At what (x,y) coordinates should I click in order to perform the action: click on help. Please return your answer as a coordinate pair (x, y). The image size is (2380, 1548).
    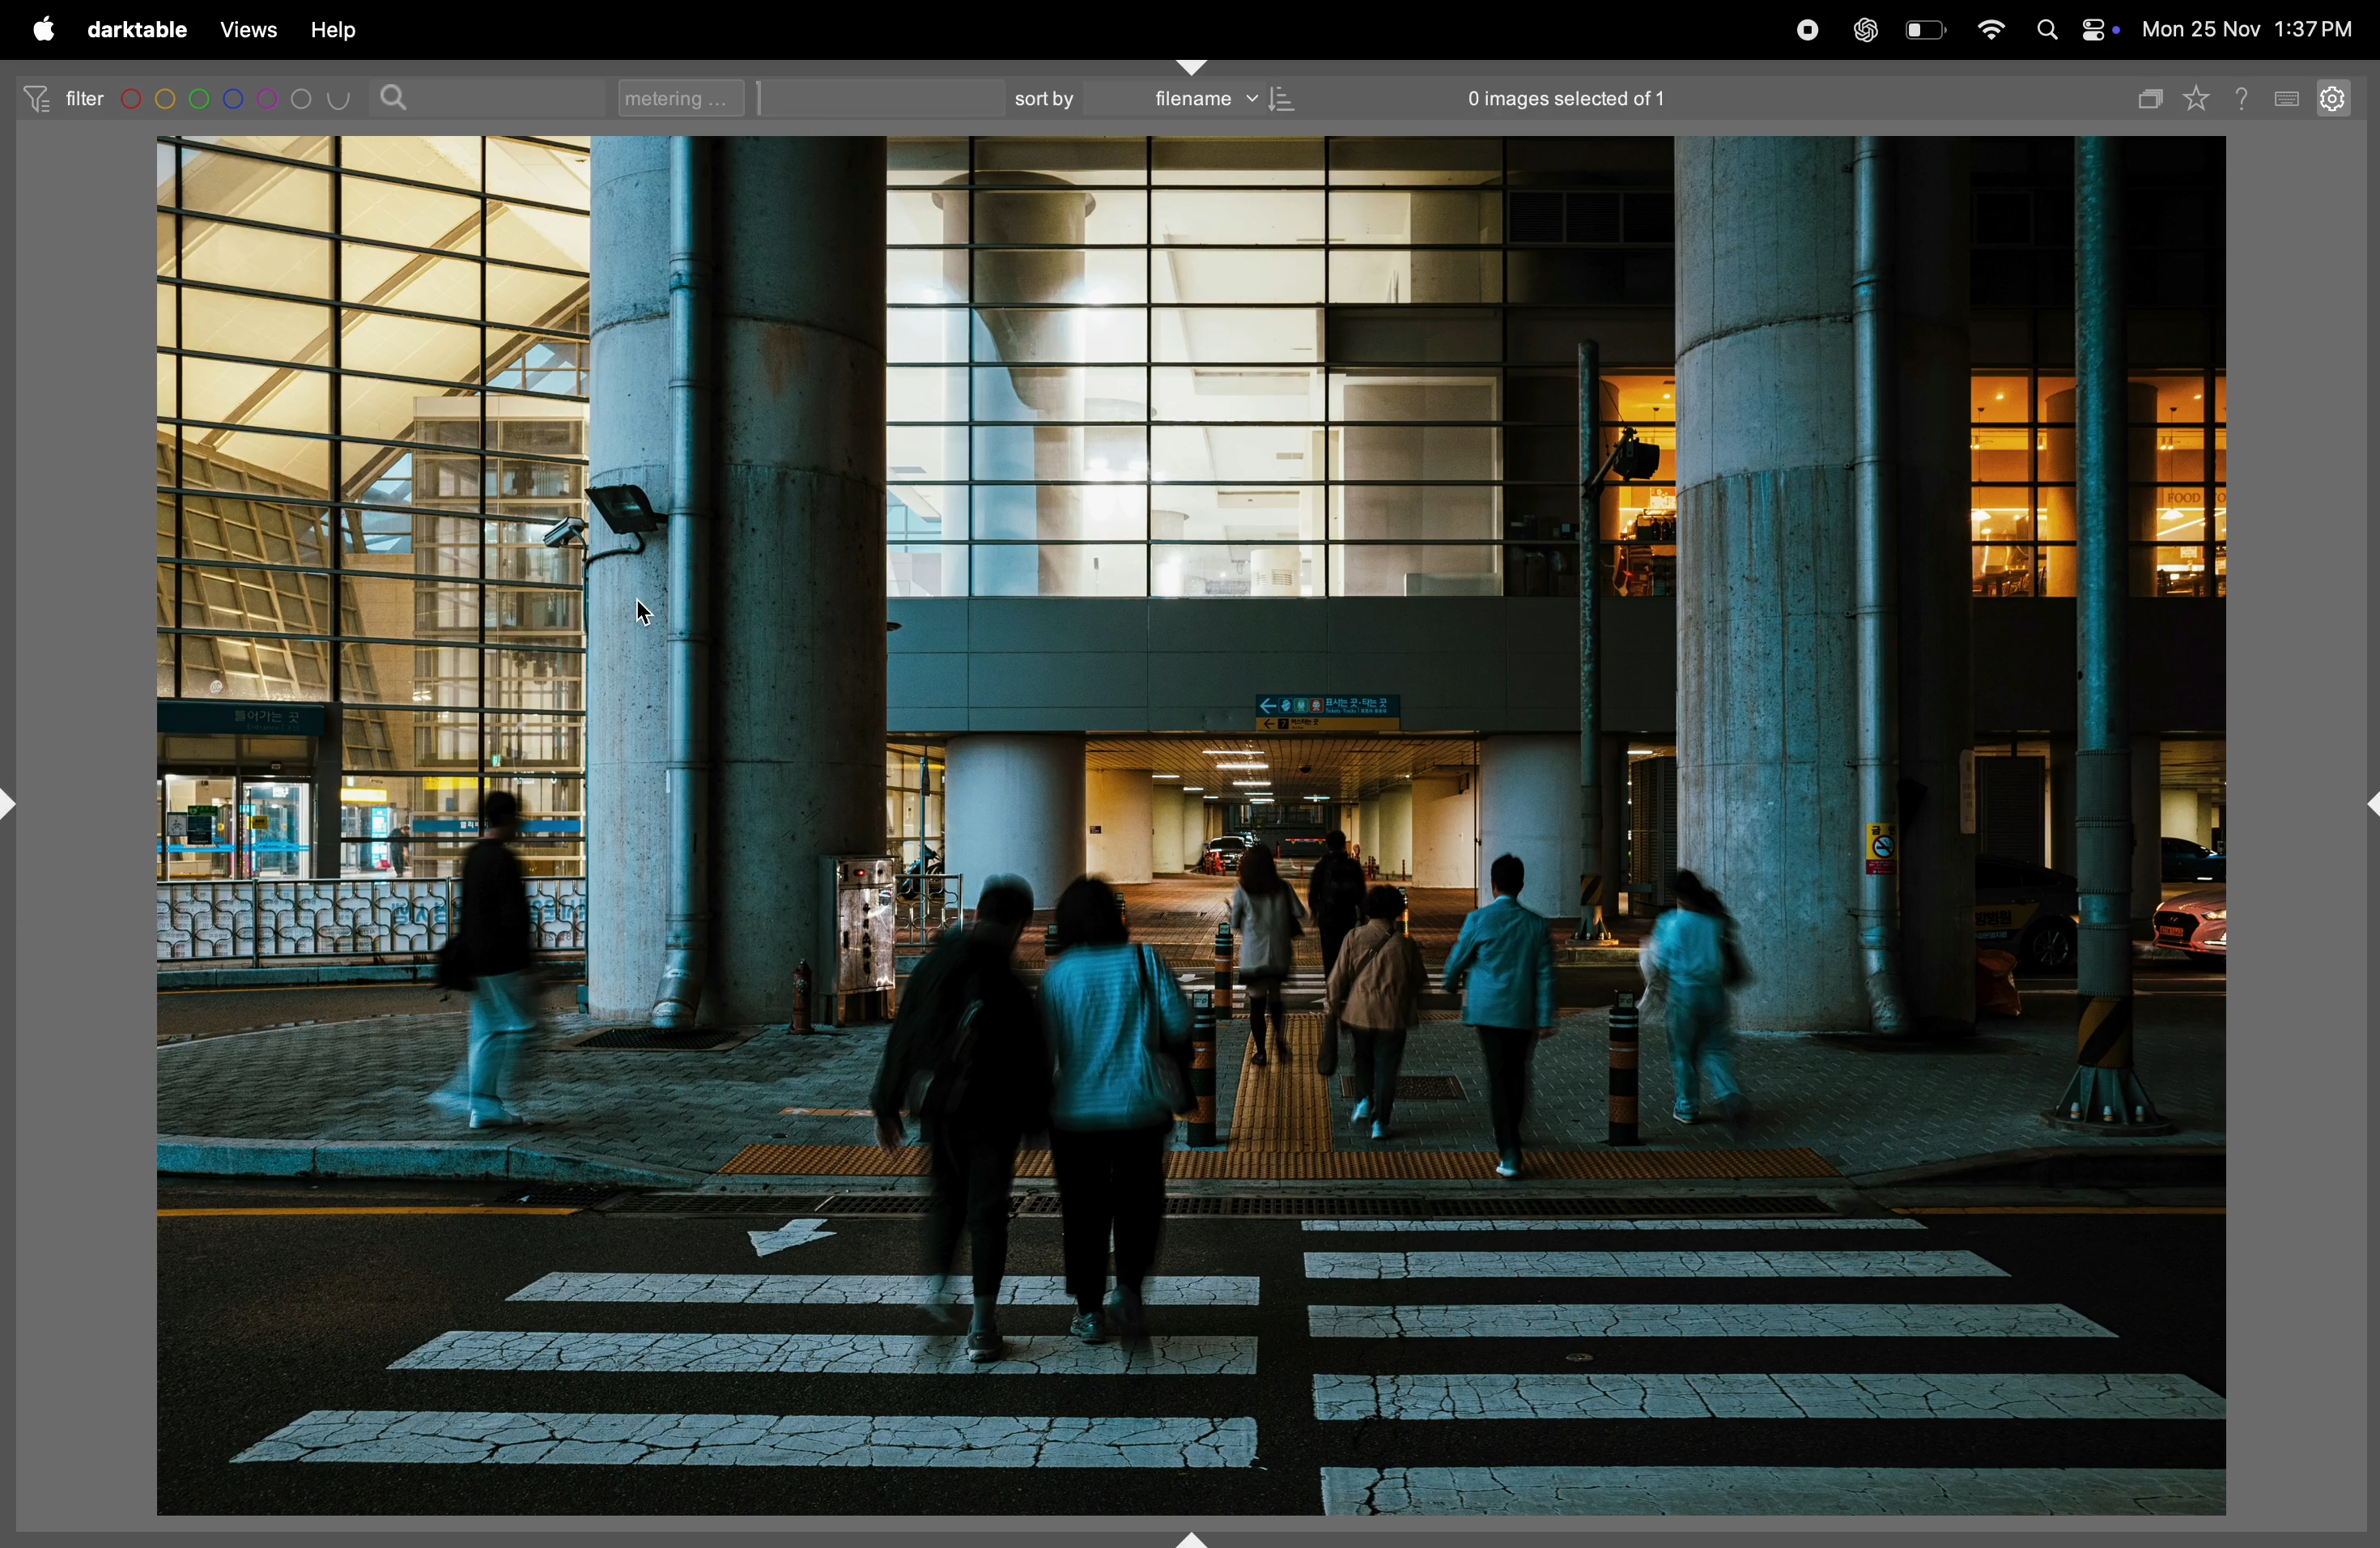
    Looking at the image, I should click on (350, 29).